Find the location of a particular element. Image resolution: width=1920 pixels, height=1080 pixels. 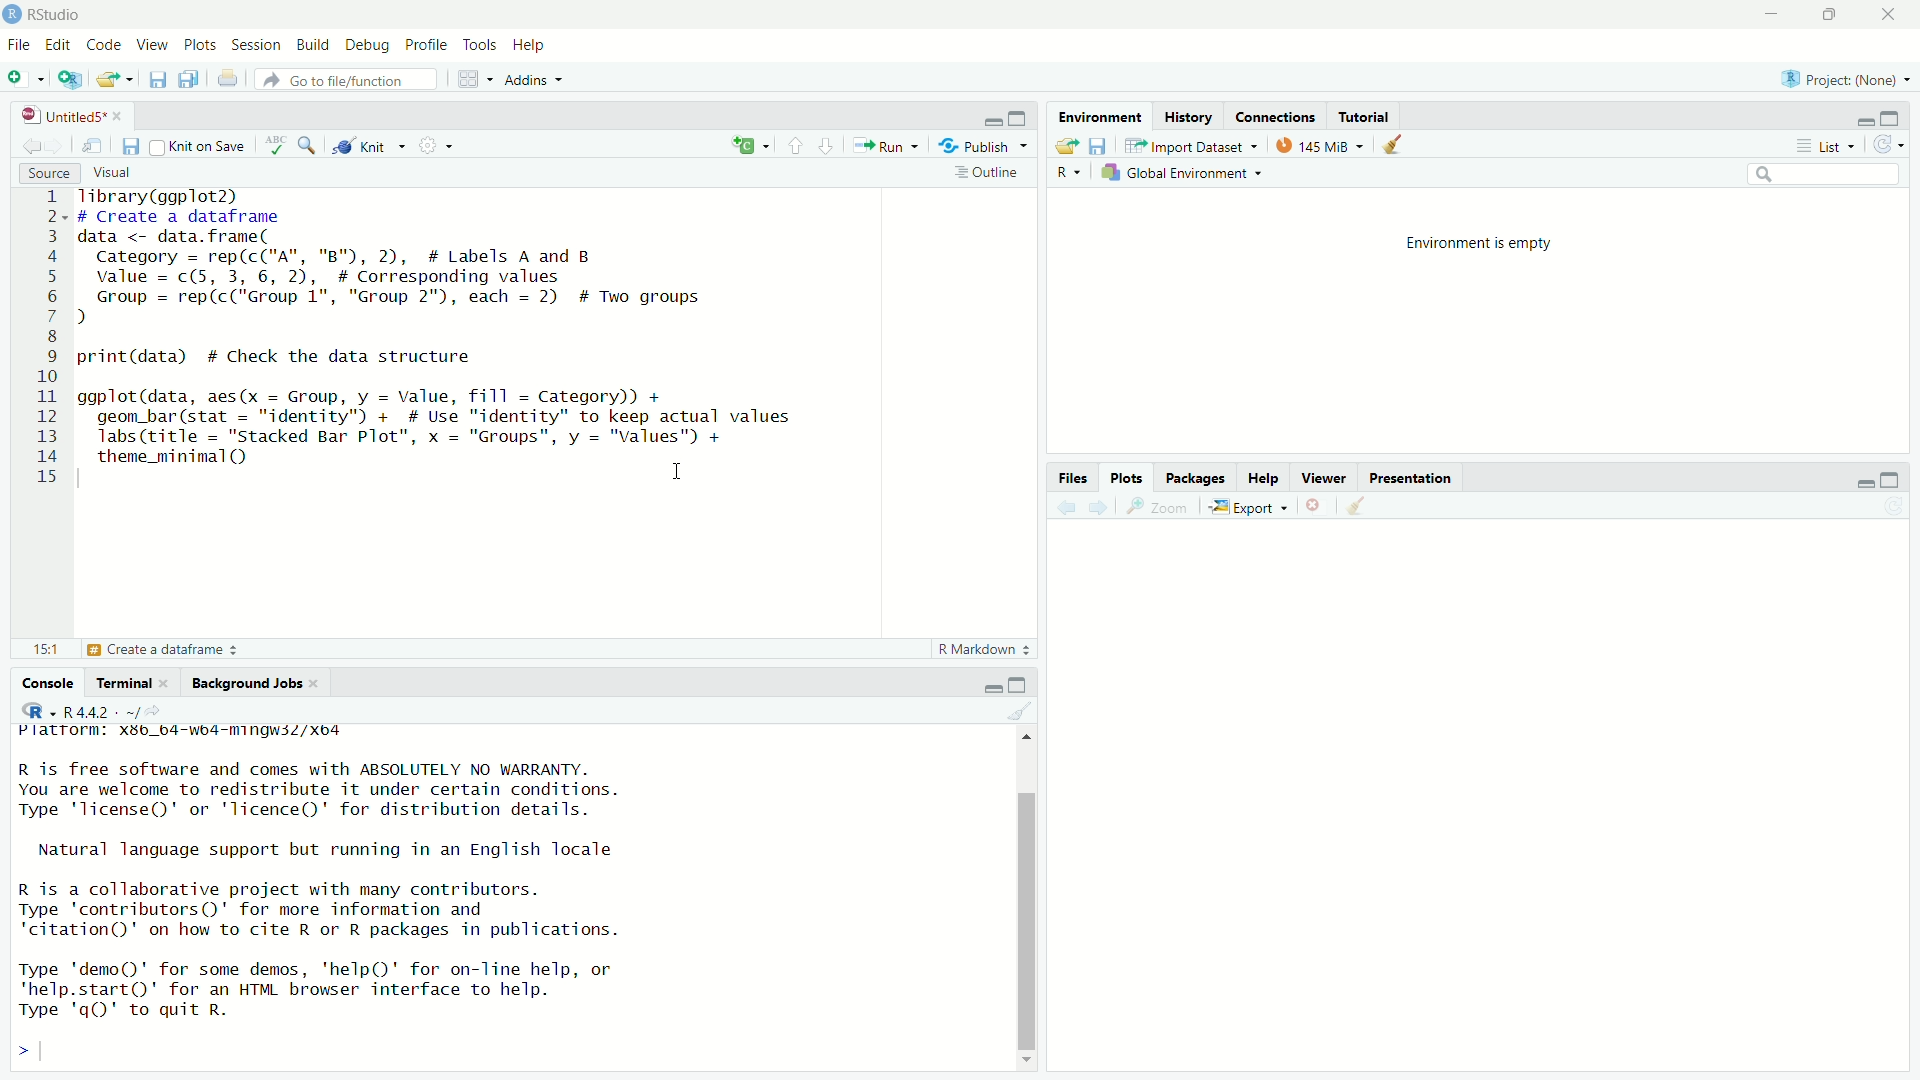

Create a project is located at coordinates (70, 79).